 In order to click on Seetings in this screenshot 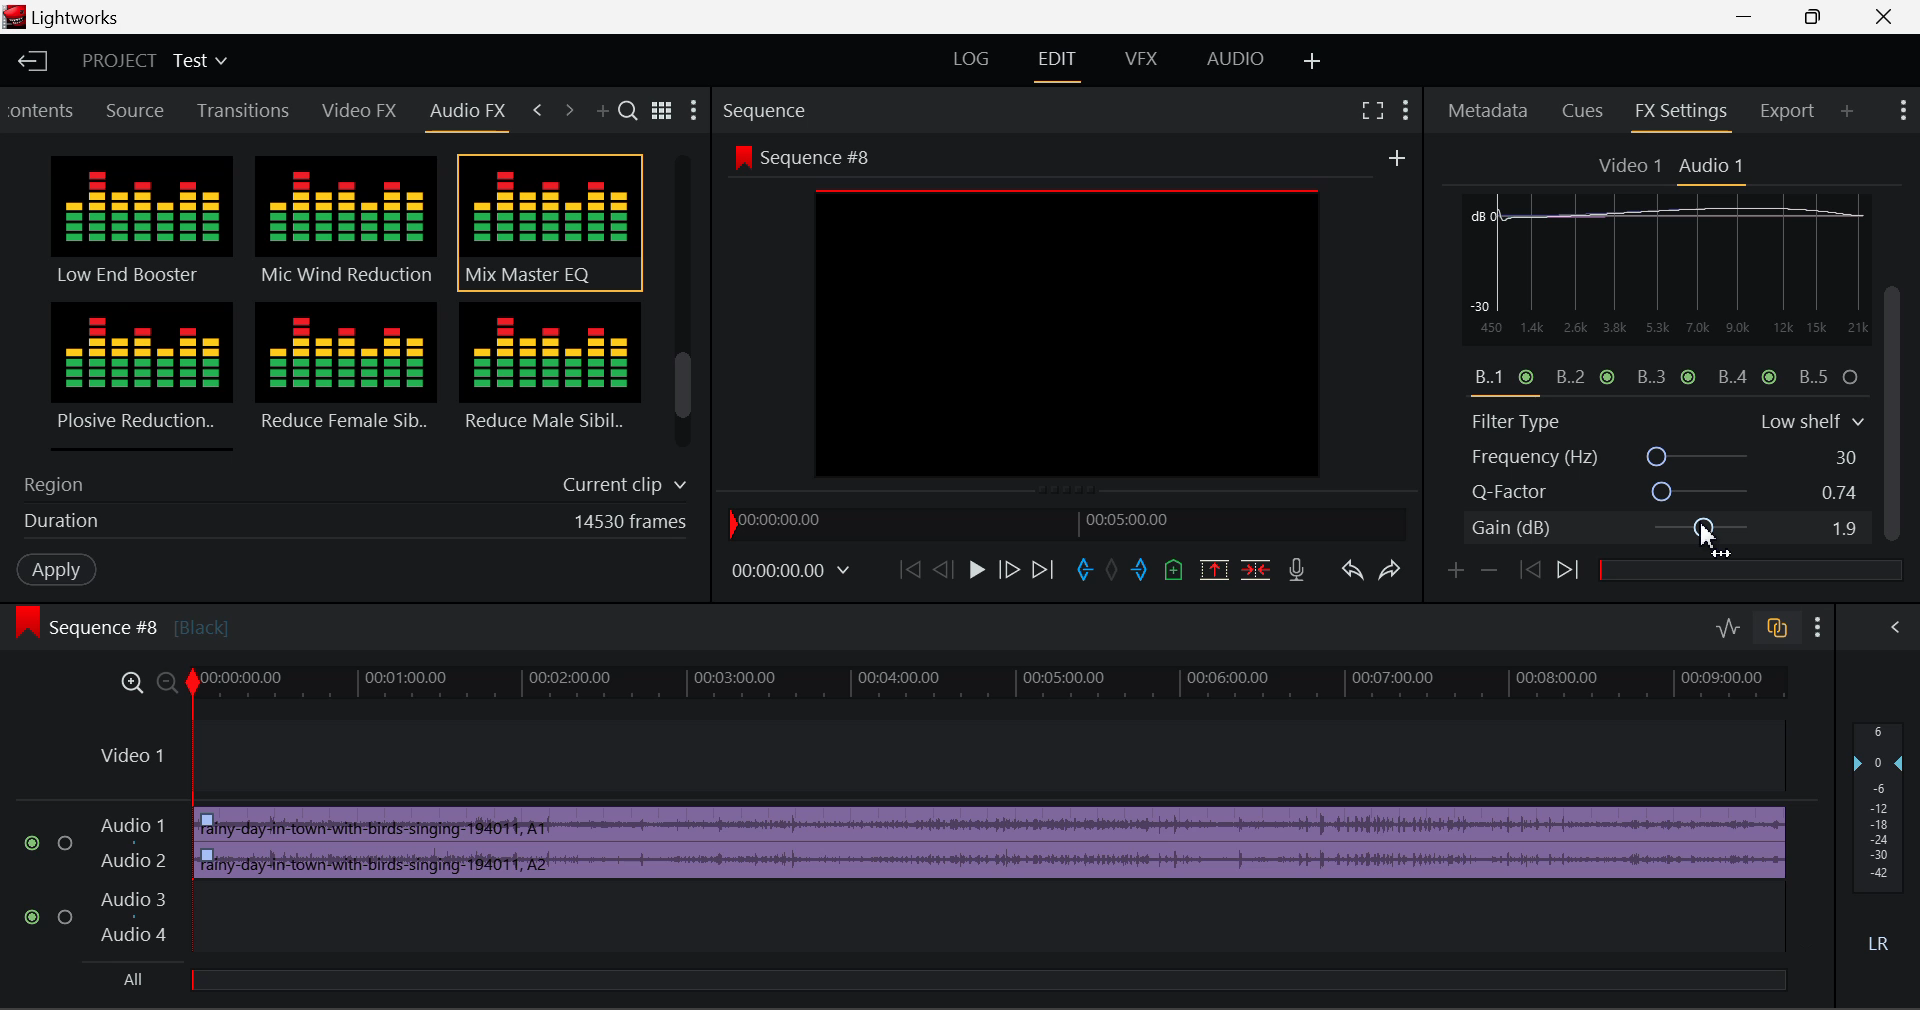, I will do `click(1867, 212)`.